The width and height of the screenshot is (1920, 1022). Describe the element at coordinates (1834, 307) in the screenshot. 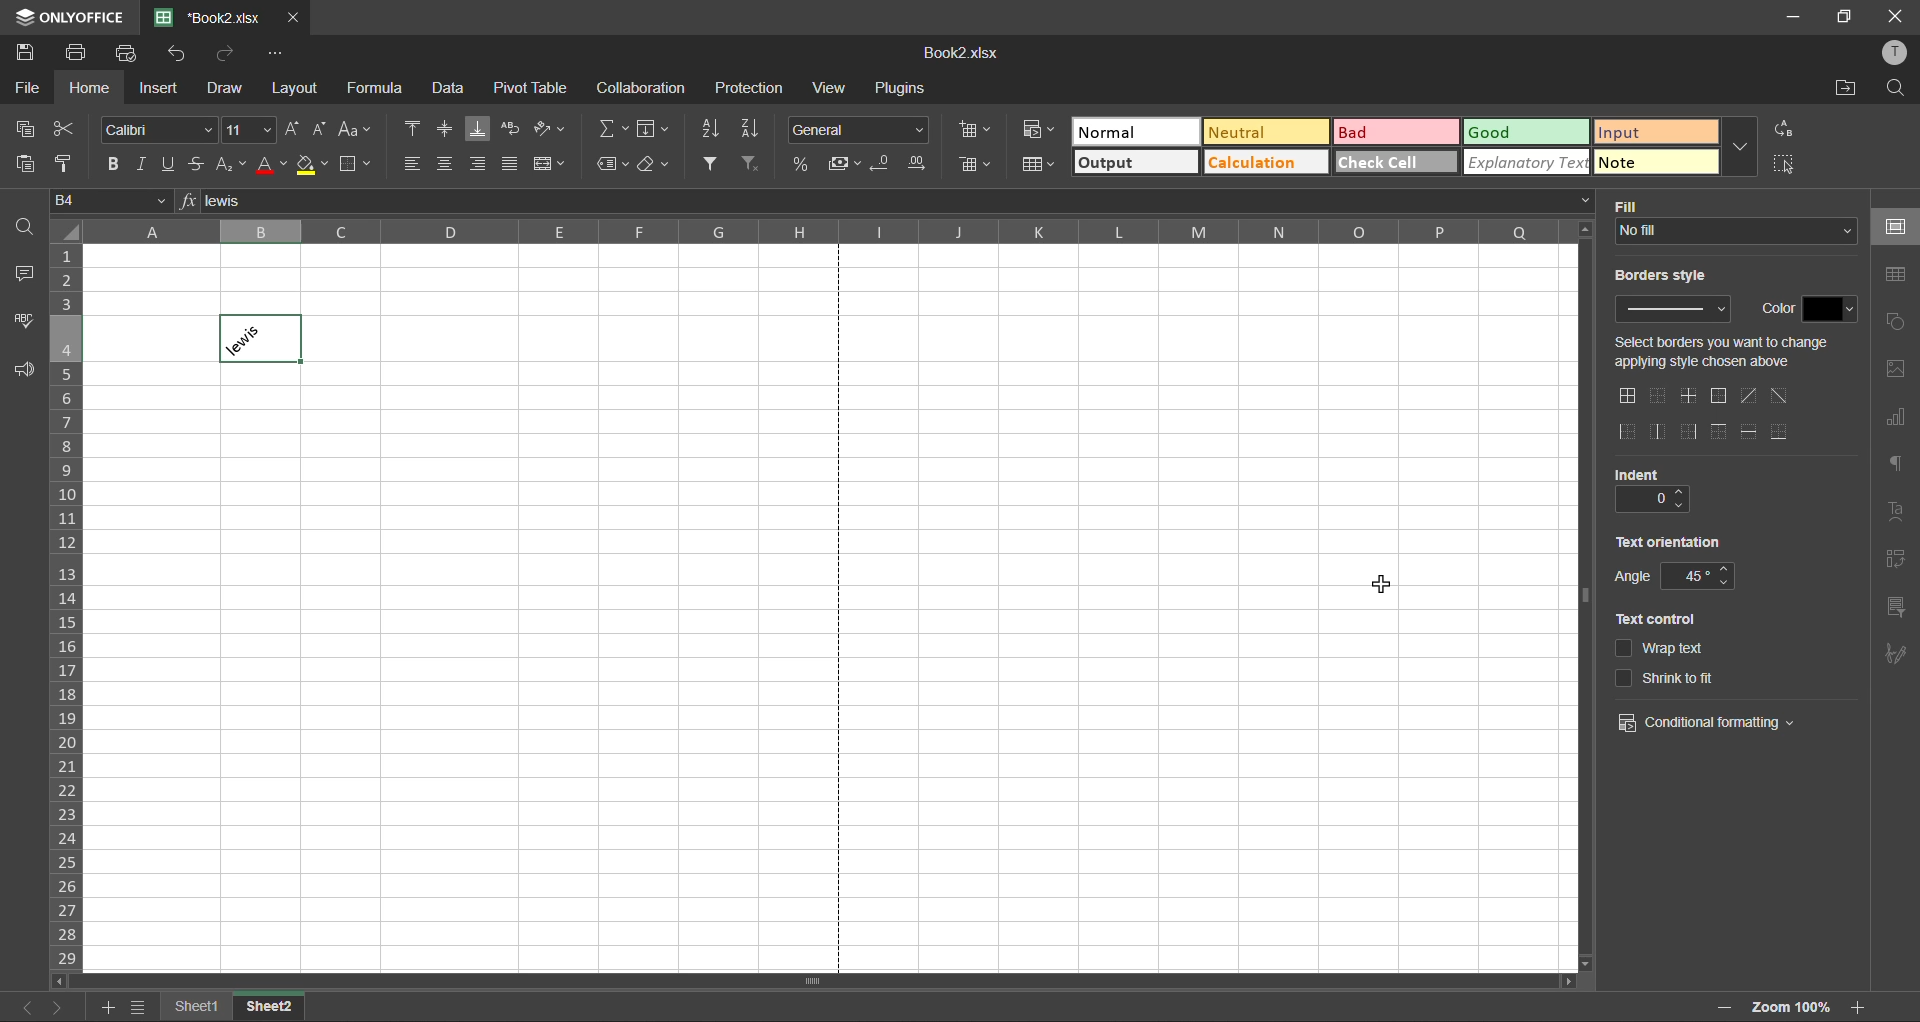

I see `change color` at that location.